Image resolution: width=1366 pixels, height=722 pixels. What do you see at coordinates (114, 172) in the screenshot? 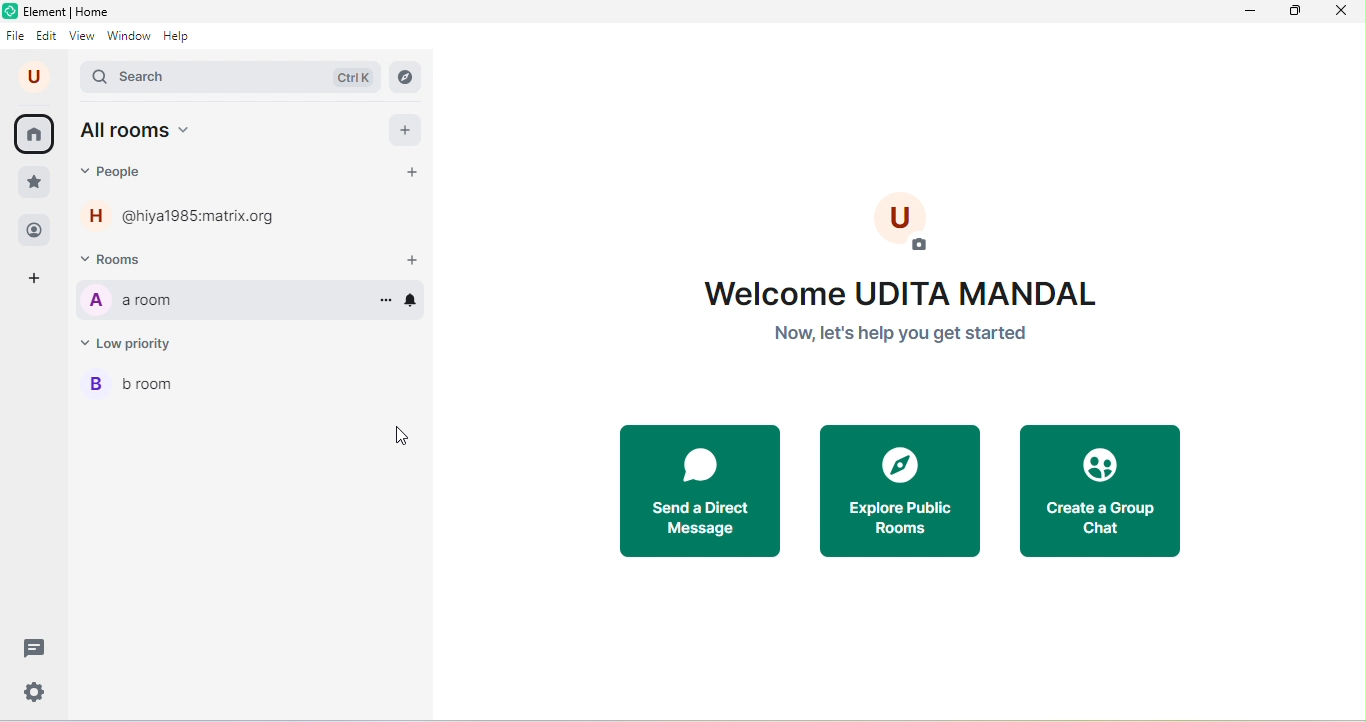
I see `people` at bounding box center [114, 172].